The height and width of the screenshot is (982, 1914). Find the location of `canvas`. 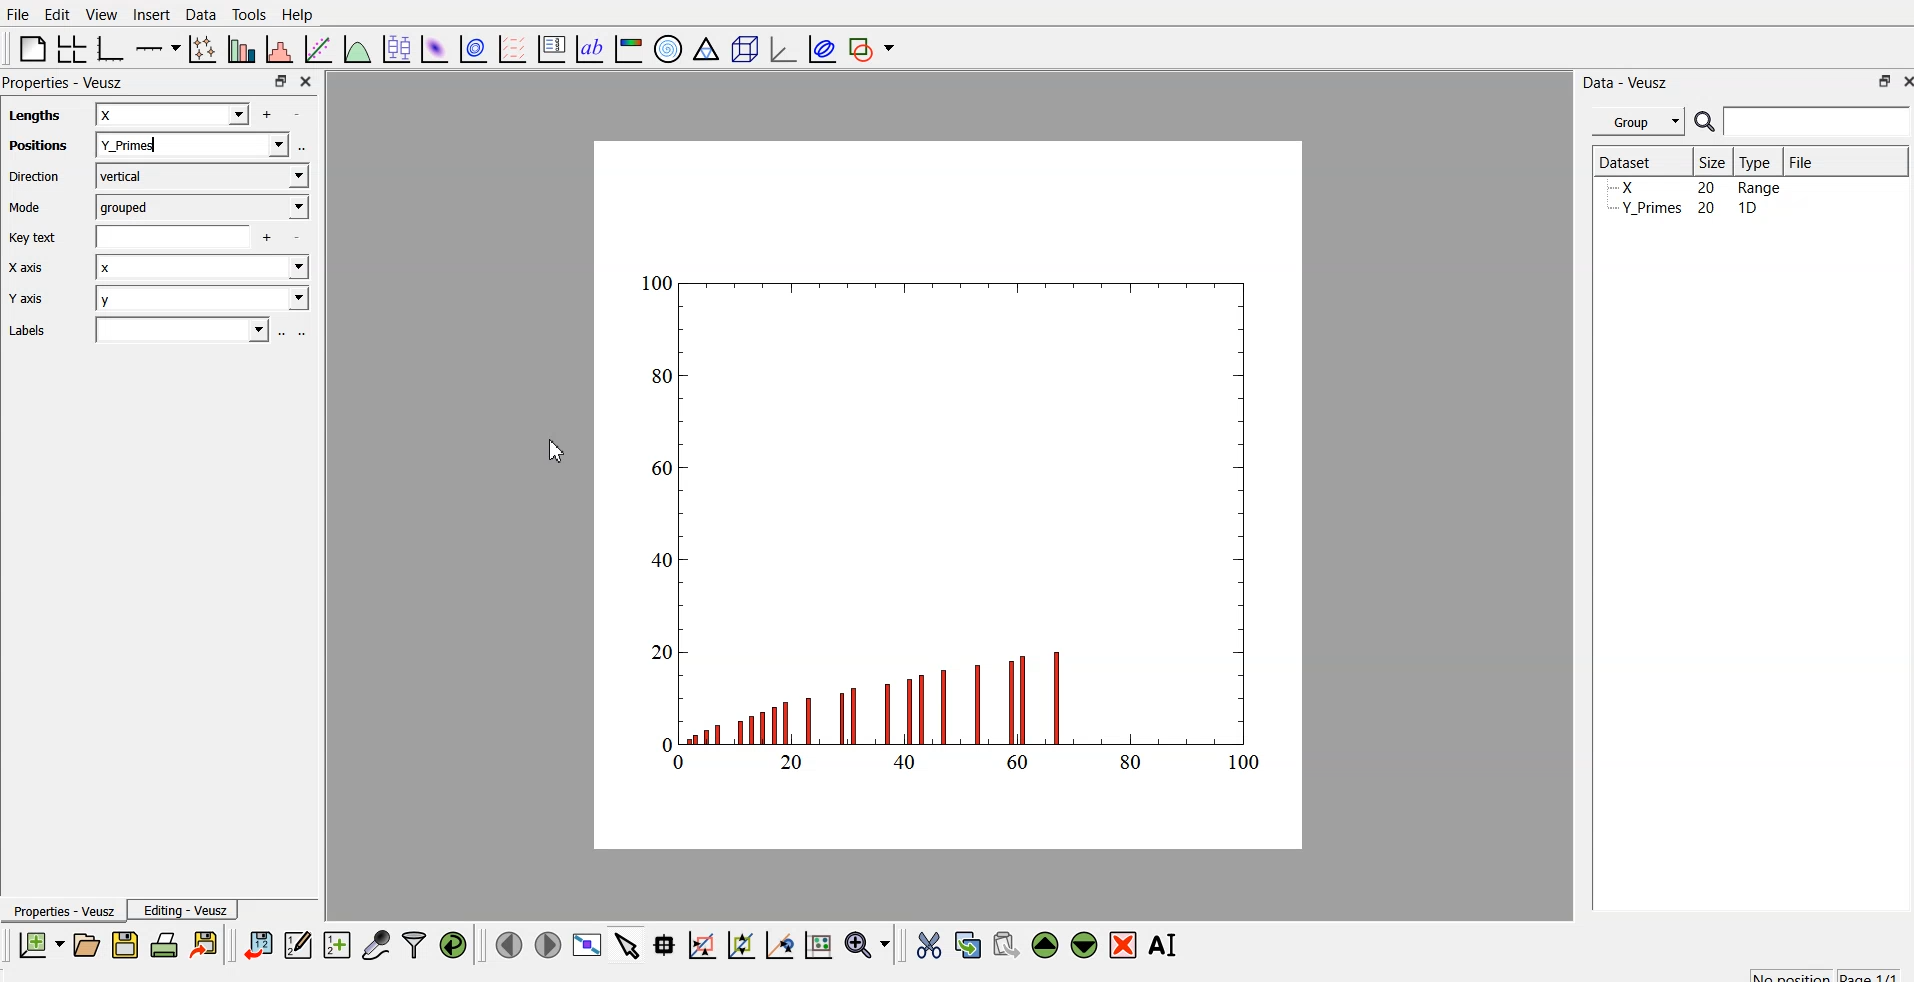

canvas is located at coordinates (948, 496).